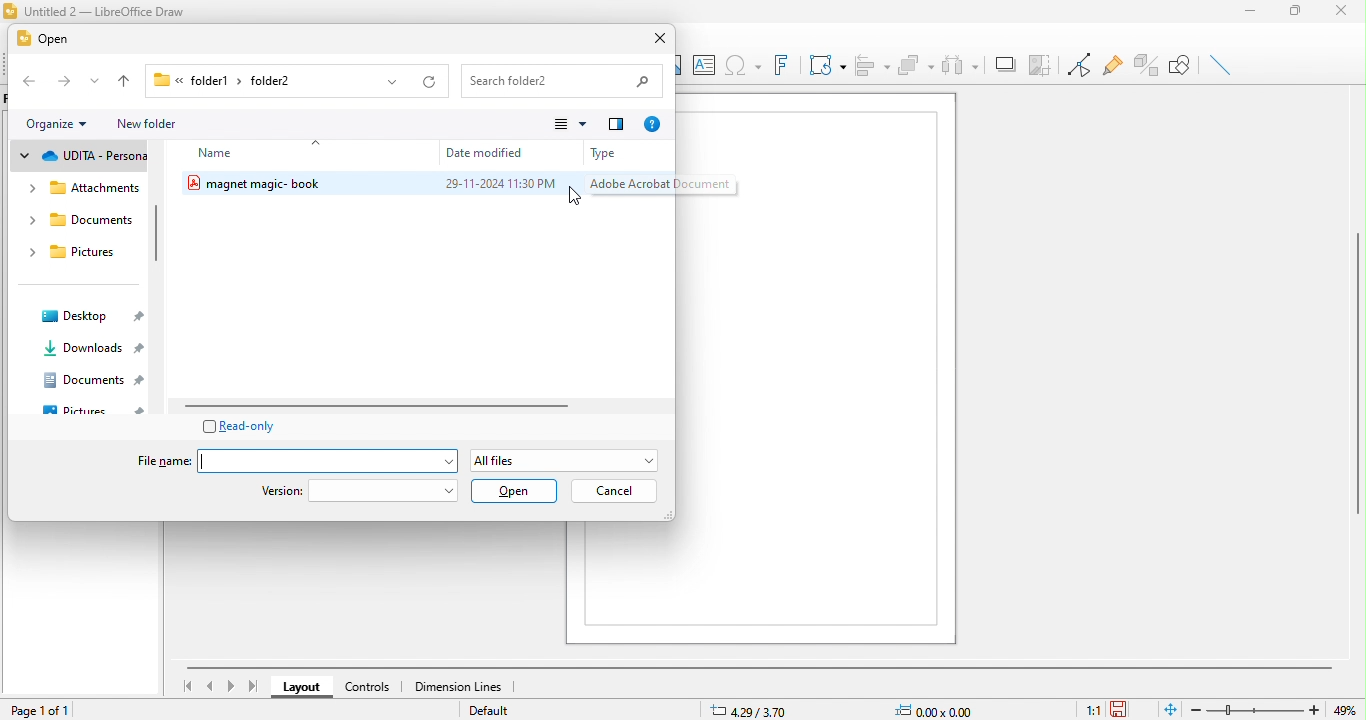  Describe the element at coordinates (1247, 12) in the screenshot. I see `minimize` at that location.